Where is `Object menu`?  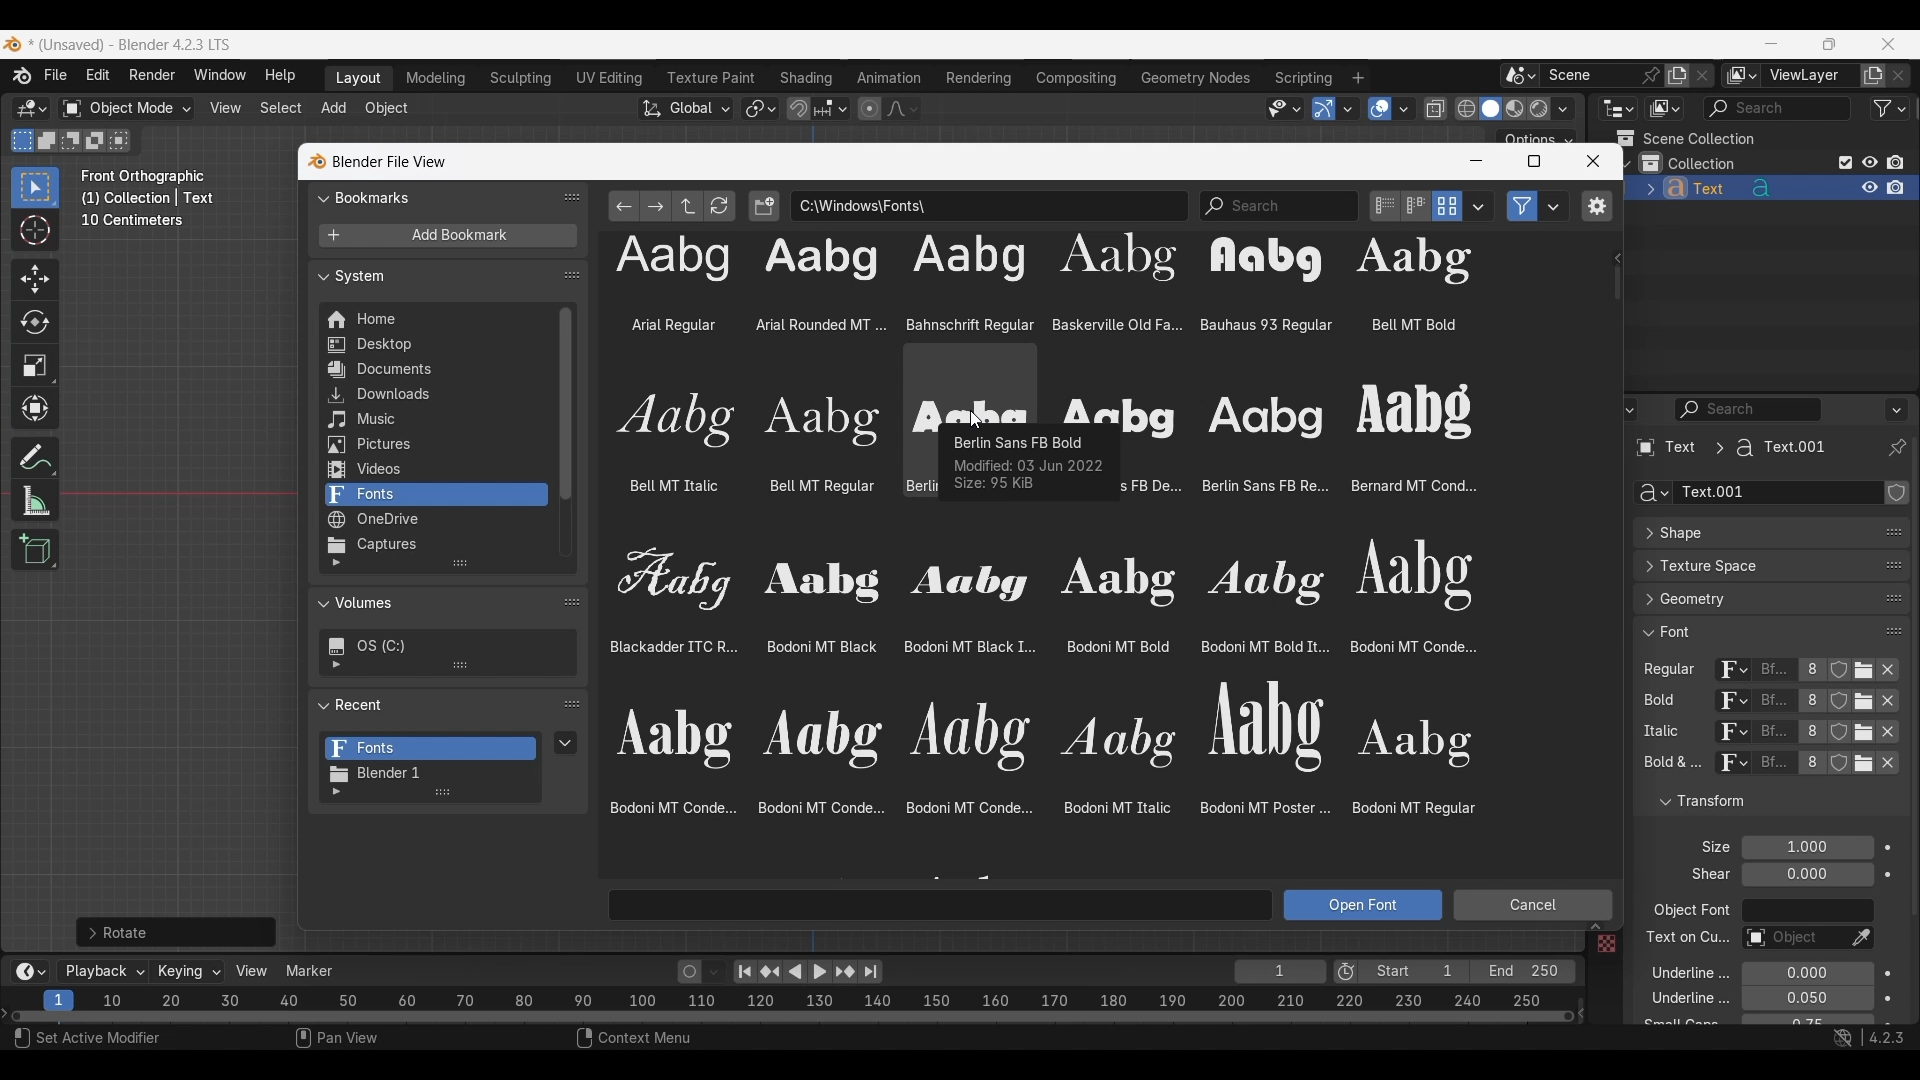
Object menu is located at coordinates (388, 109).